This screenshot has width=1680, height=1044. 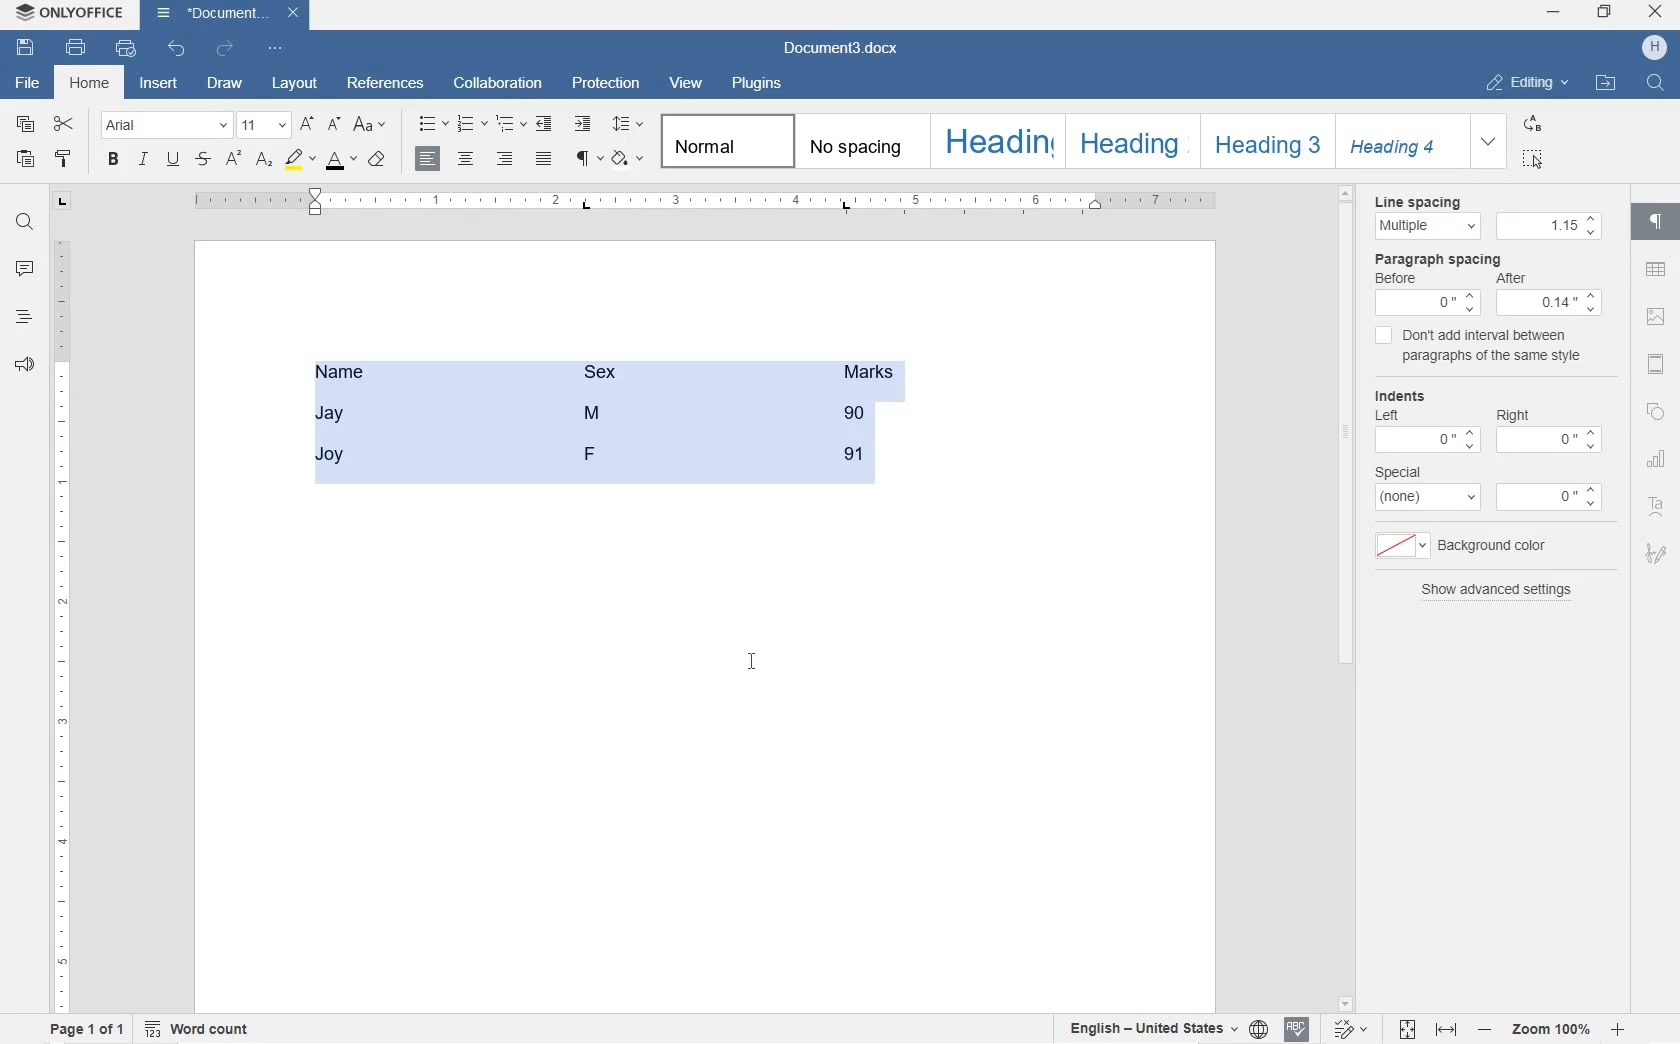 What do you see at coordinates (1550, 497) in the screenshot?
I see `0"` at bounding box center [1550, 497].